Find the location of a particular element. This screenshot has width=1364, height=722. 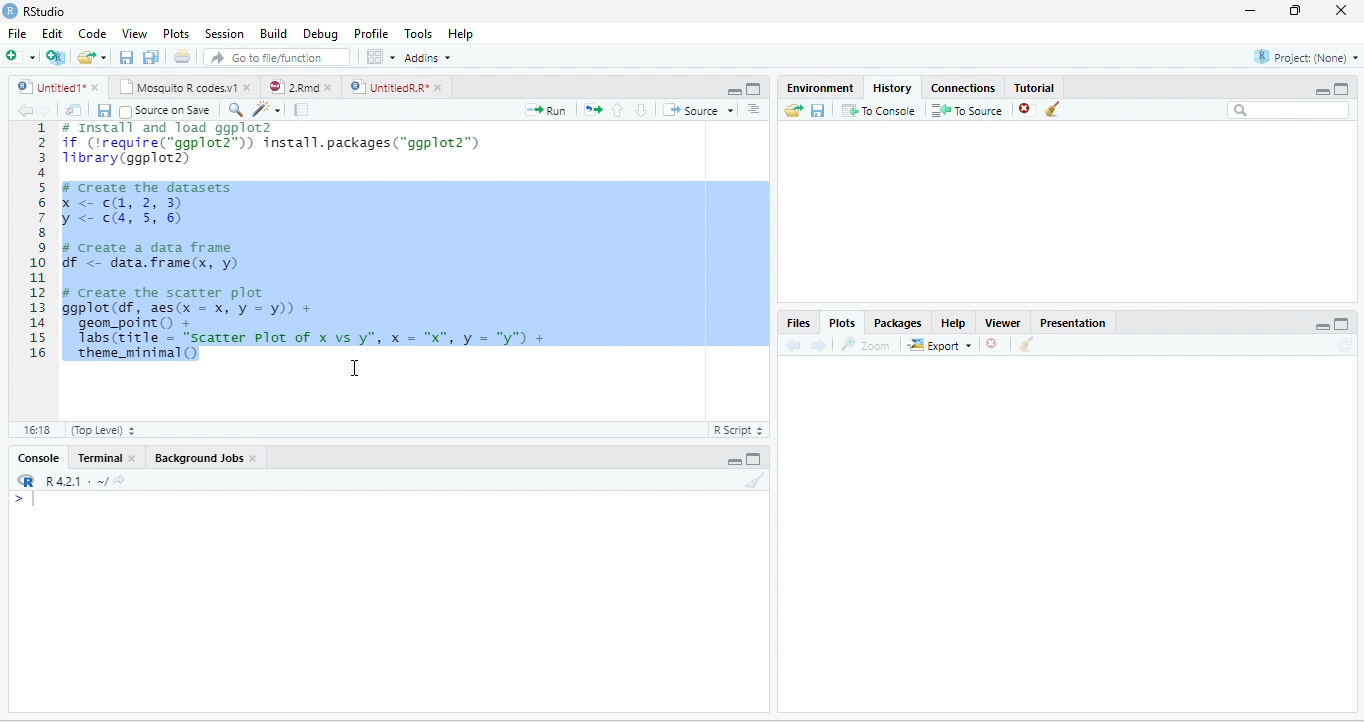

close is located at coordinates (131, 458).